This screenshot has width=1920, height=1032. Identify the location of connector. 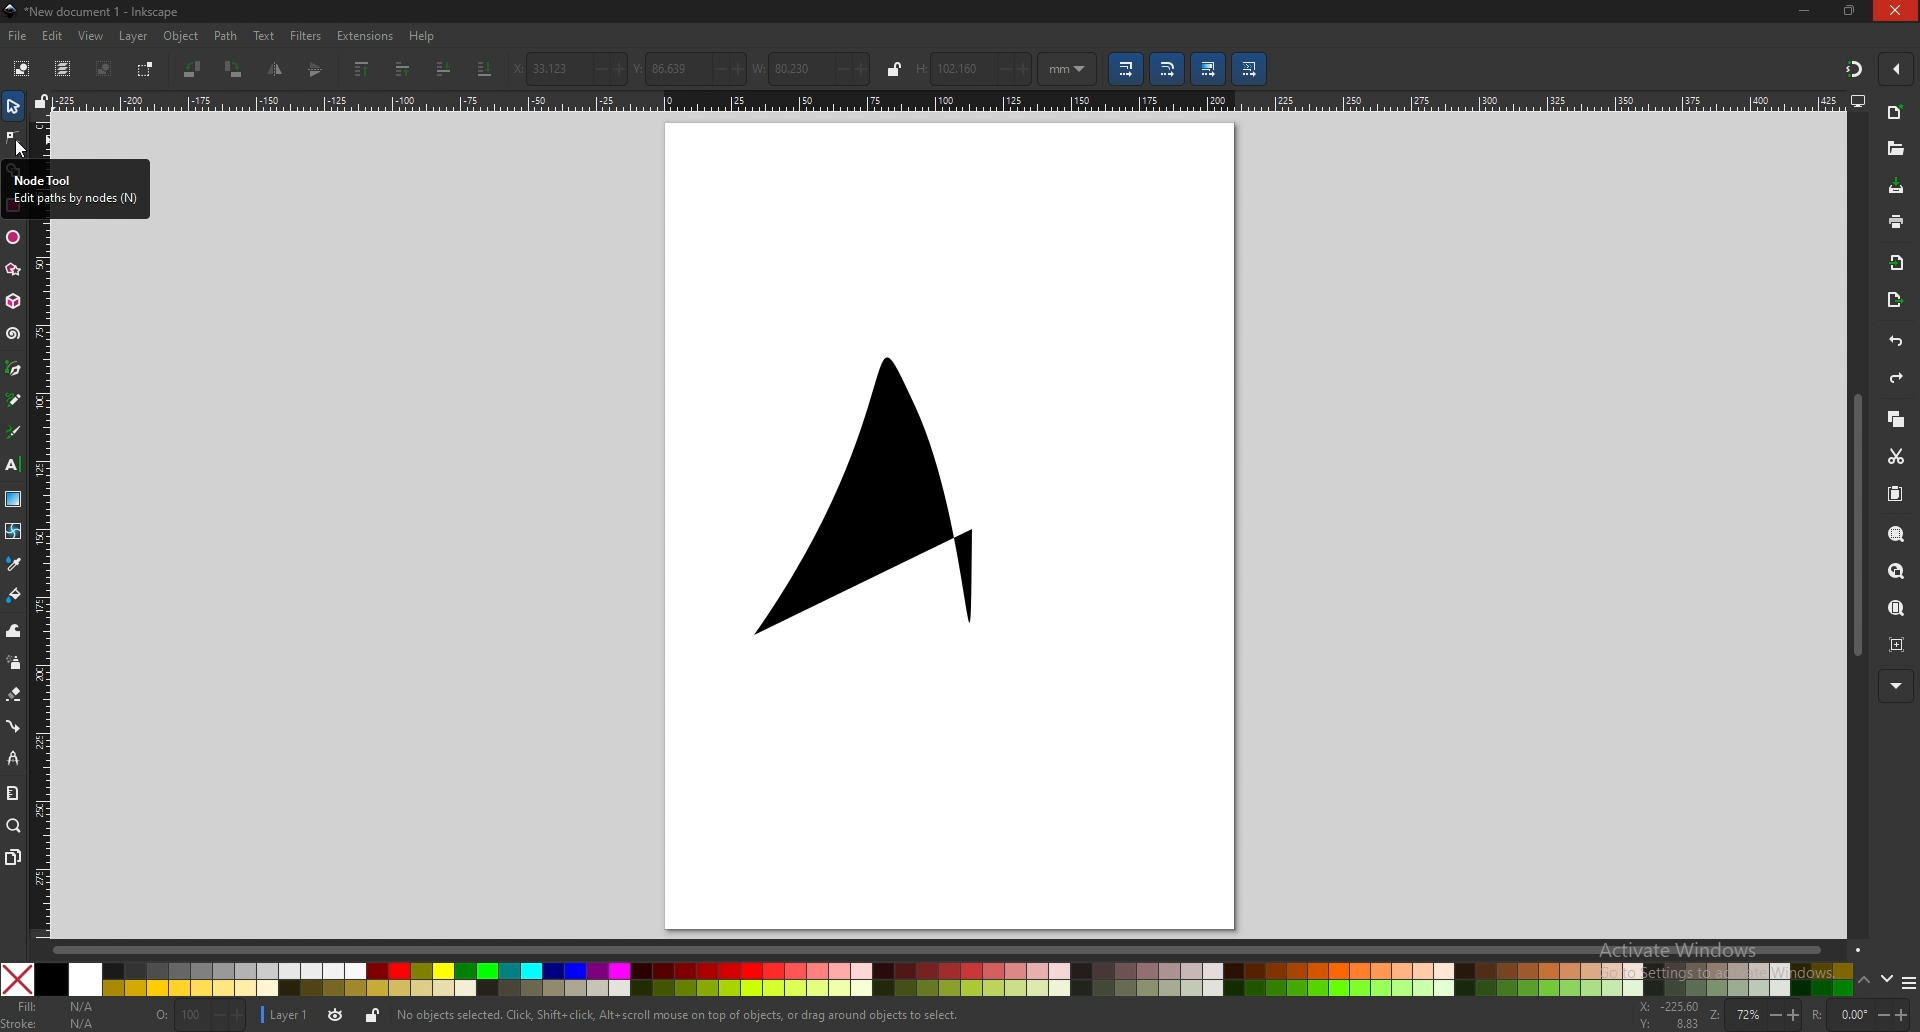
(13, 725).